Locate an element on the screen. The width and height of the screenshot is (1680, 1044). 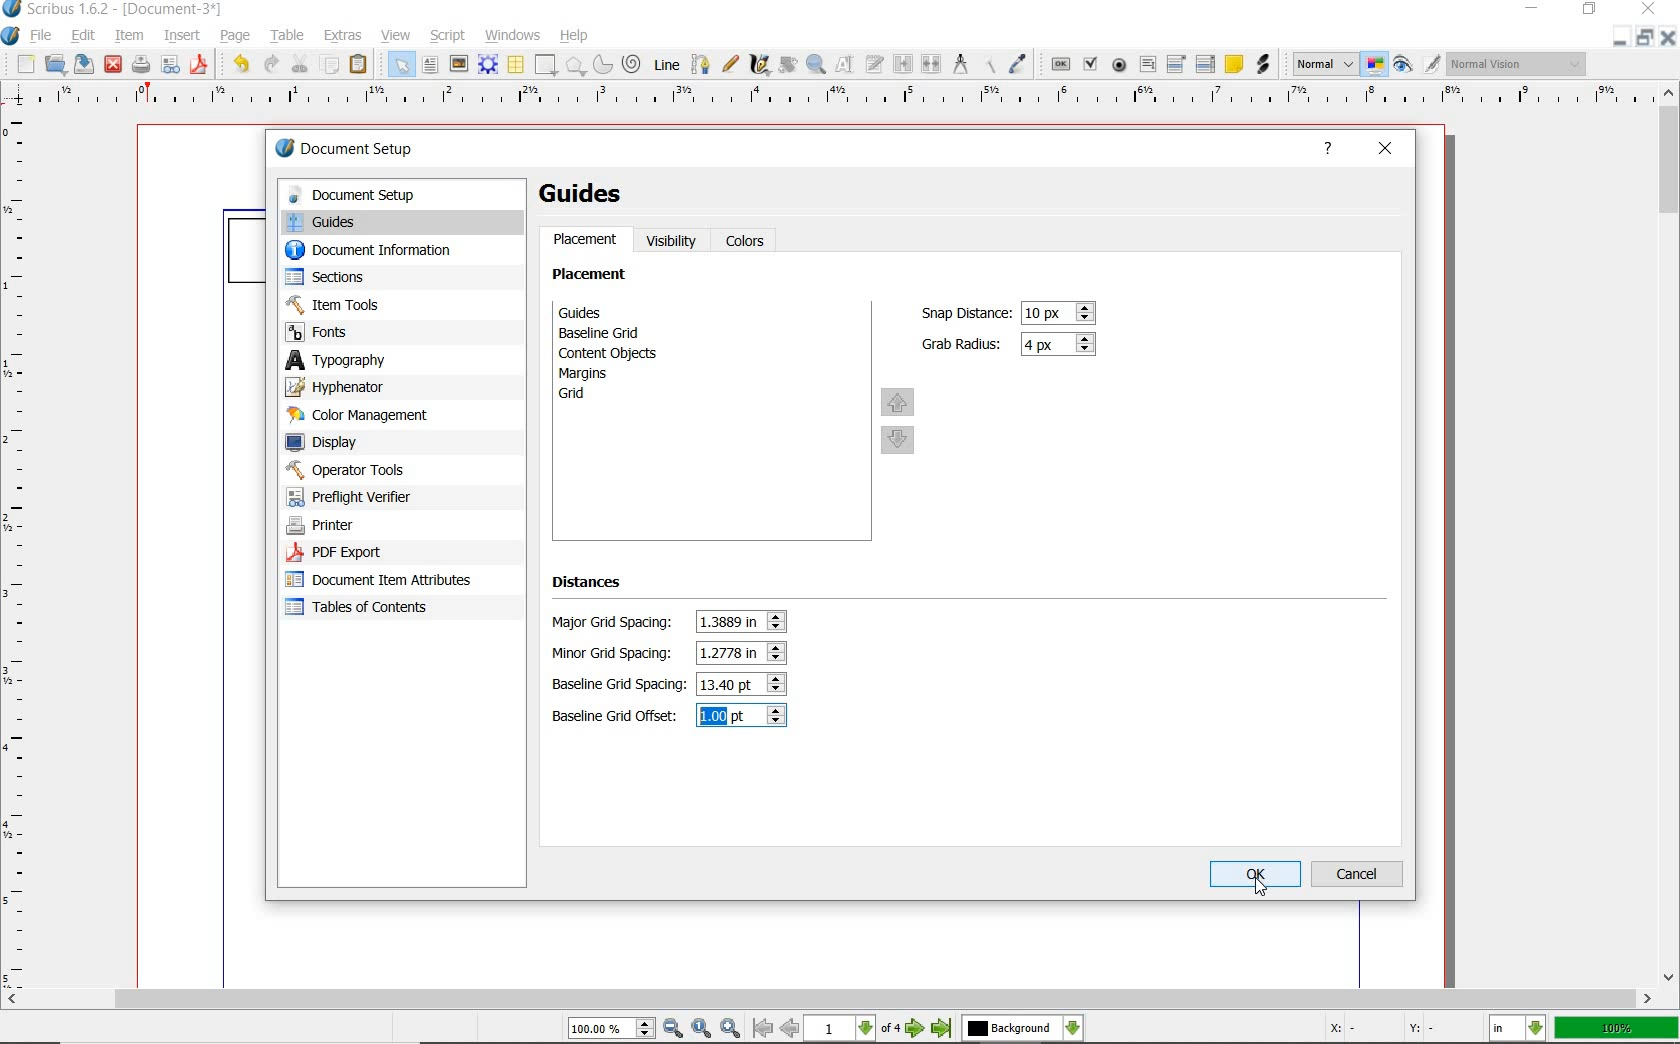
item tools is located at coordinates (390, 304).